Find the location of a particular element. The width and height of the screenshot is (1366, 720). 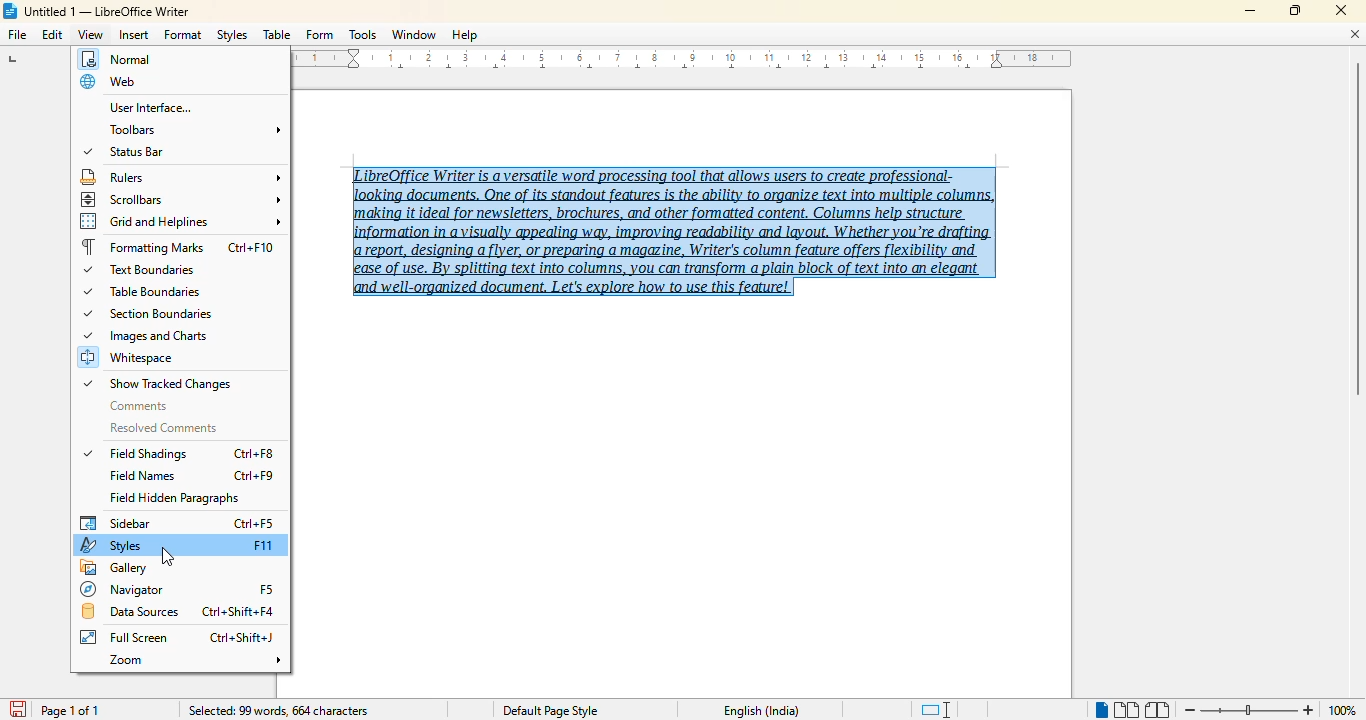

standard selection is located at coordinates (934, 710).